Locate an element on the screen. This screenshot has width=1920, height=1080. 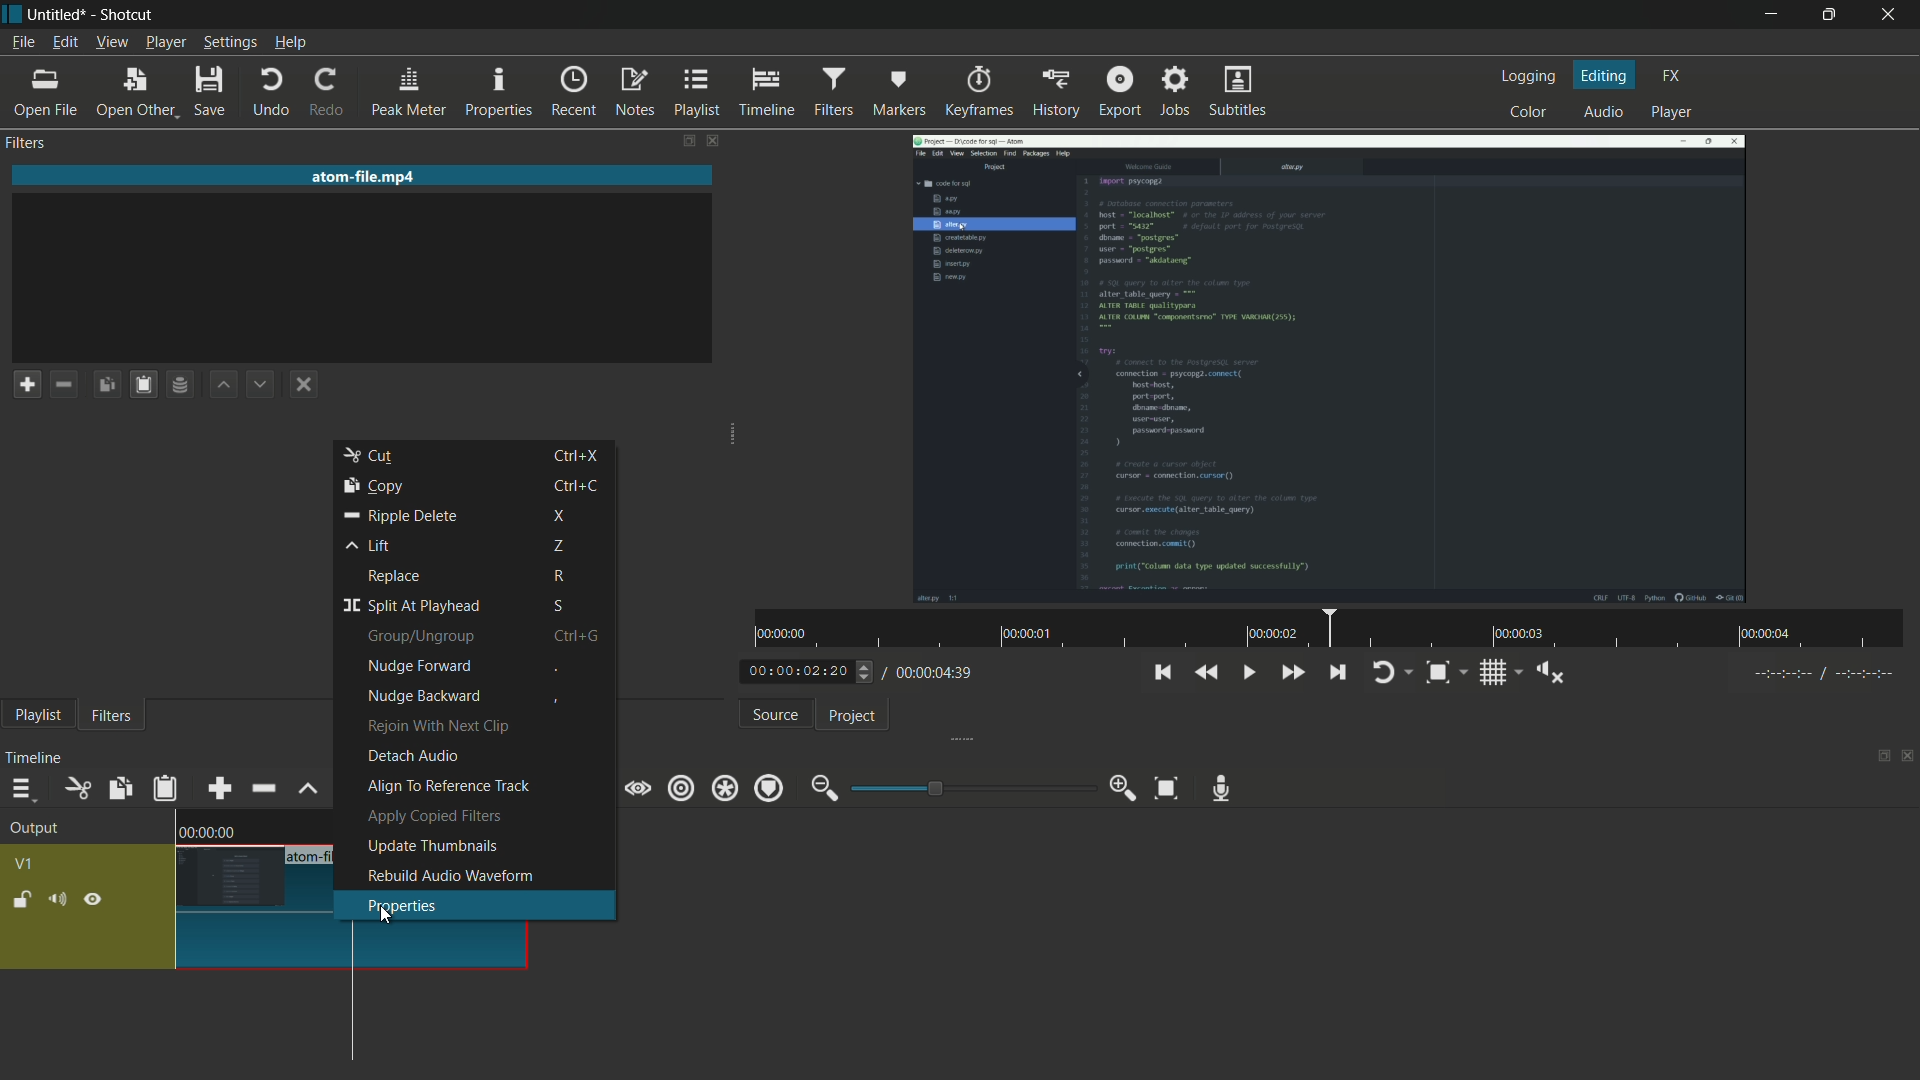
ripple is located at coordinates (681, 789).